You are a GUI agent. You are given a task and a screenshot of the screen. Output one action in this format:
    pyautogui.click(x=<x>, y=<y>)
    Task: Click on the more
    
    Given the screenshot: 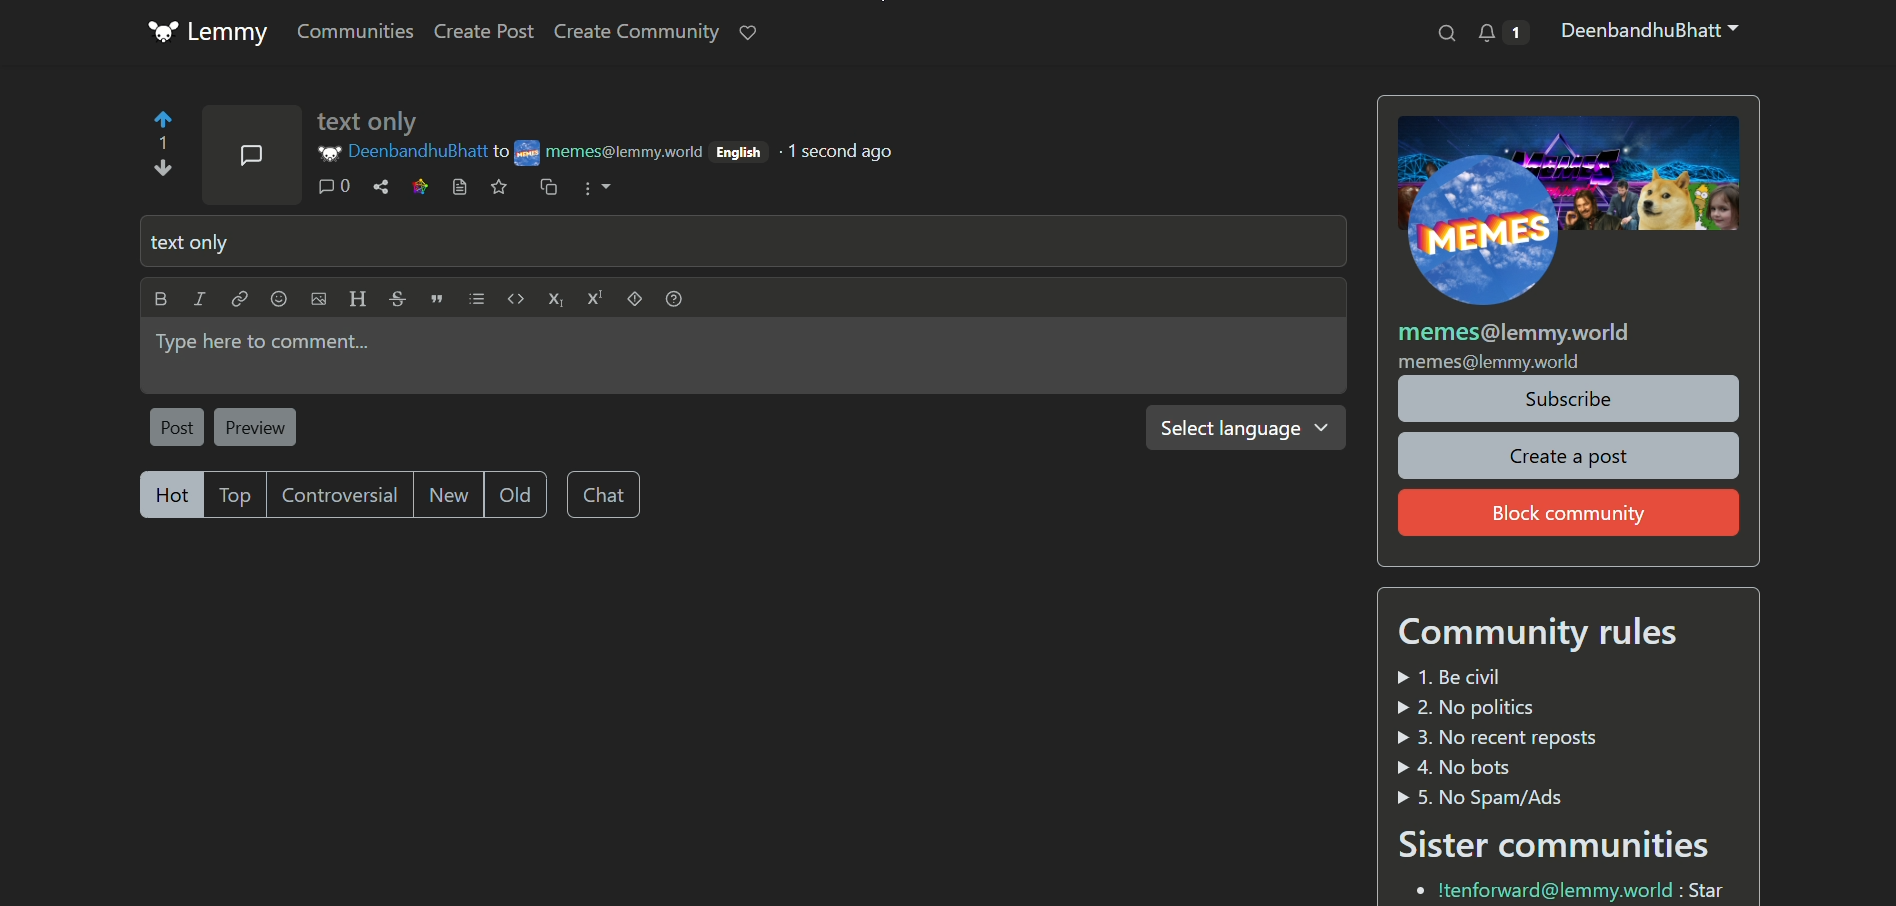 What is the action you would take?
    pyautogui.click(x=598, y=188)
    